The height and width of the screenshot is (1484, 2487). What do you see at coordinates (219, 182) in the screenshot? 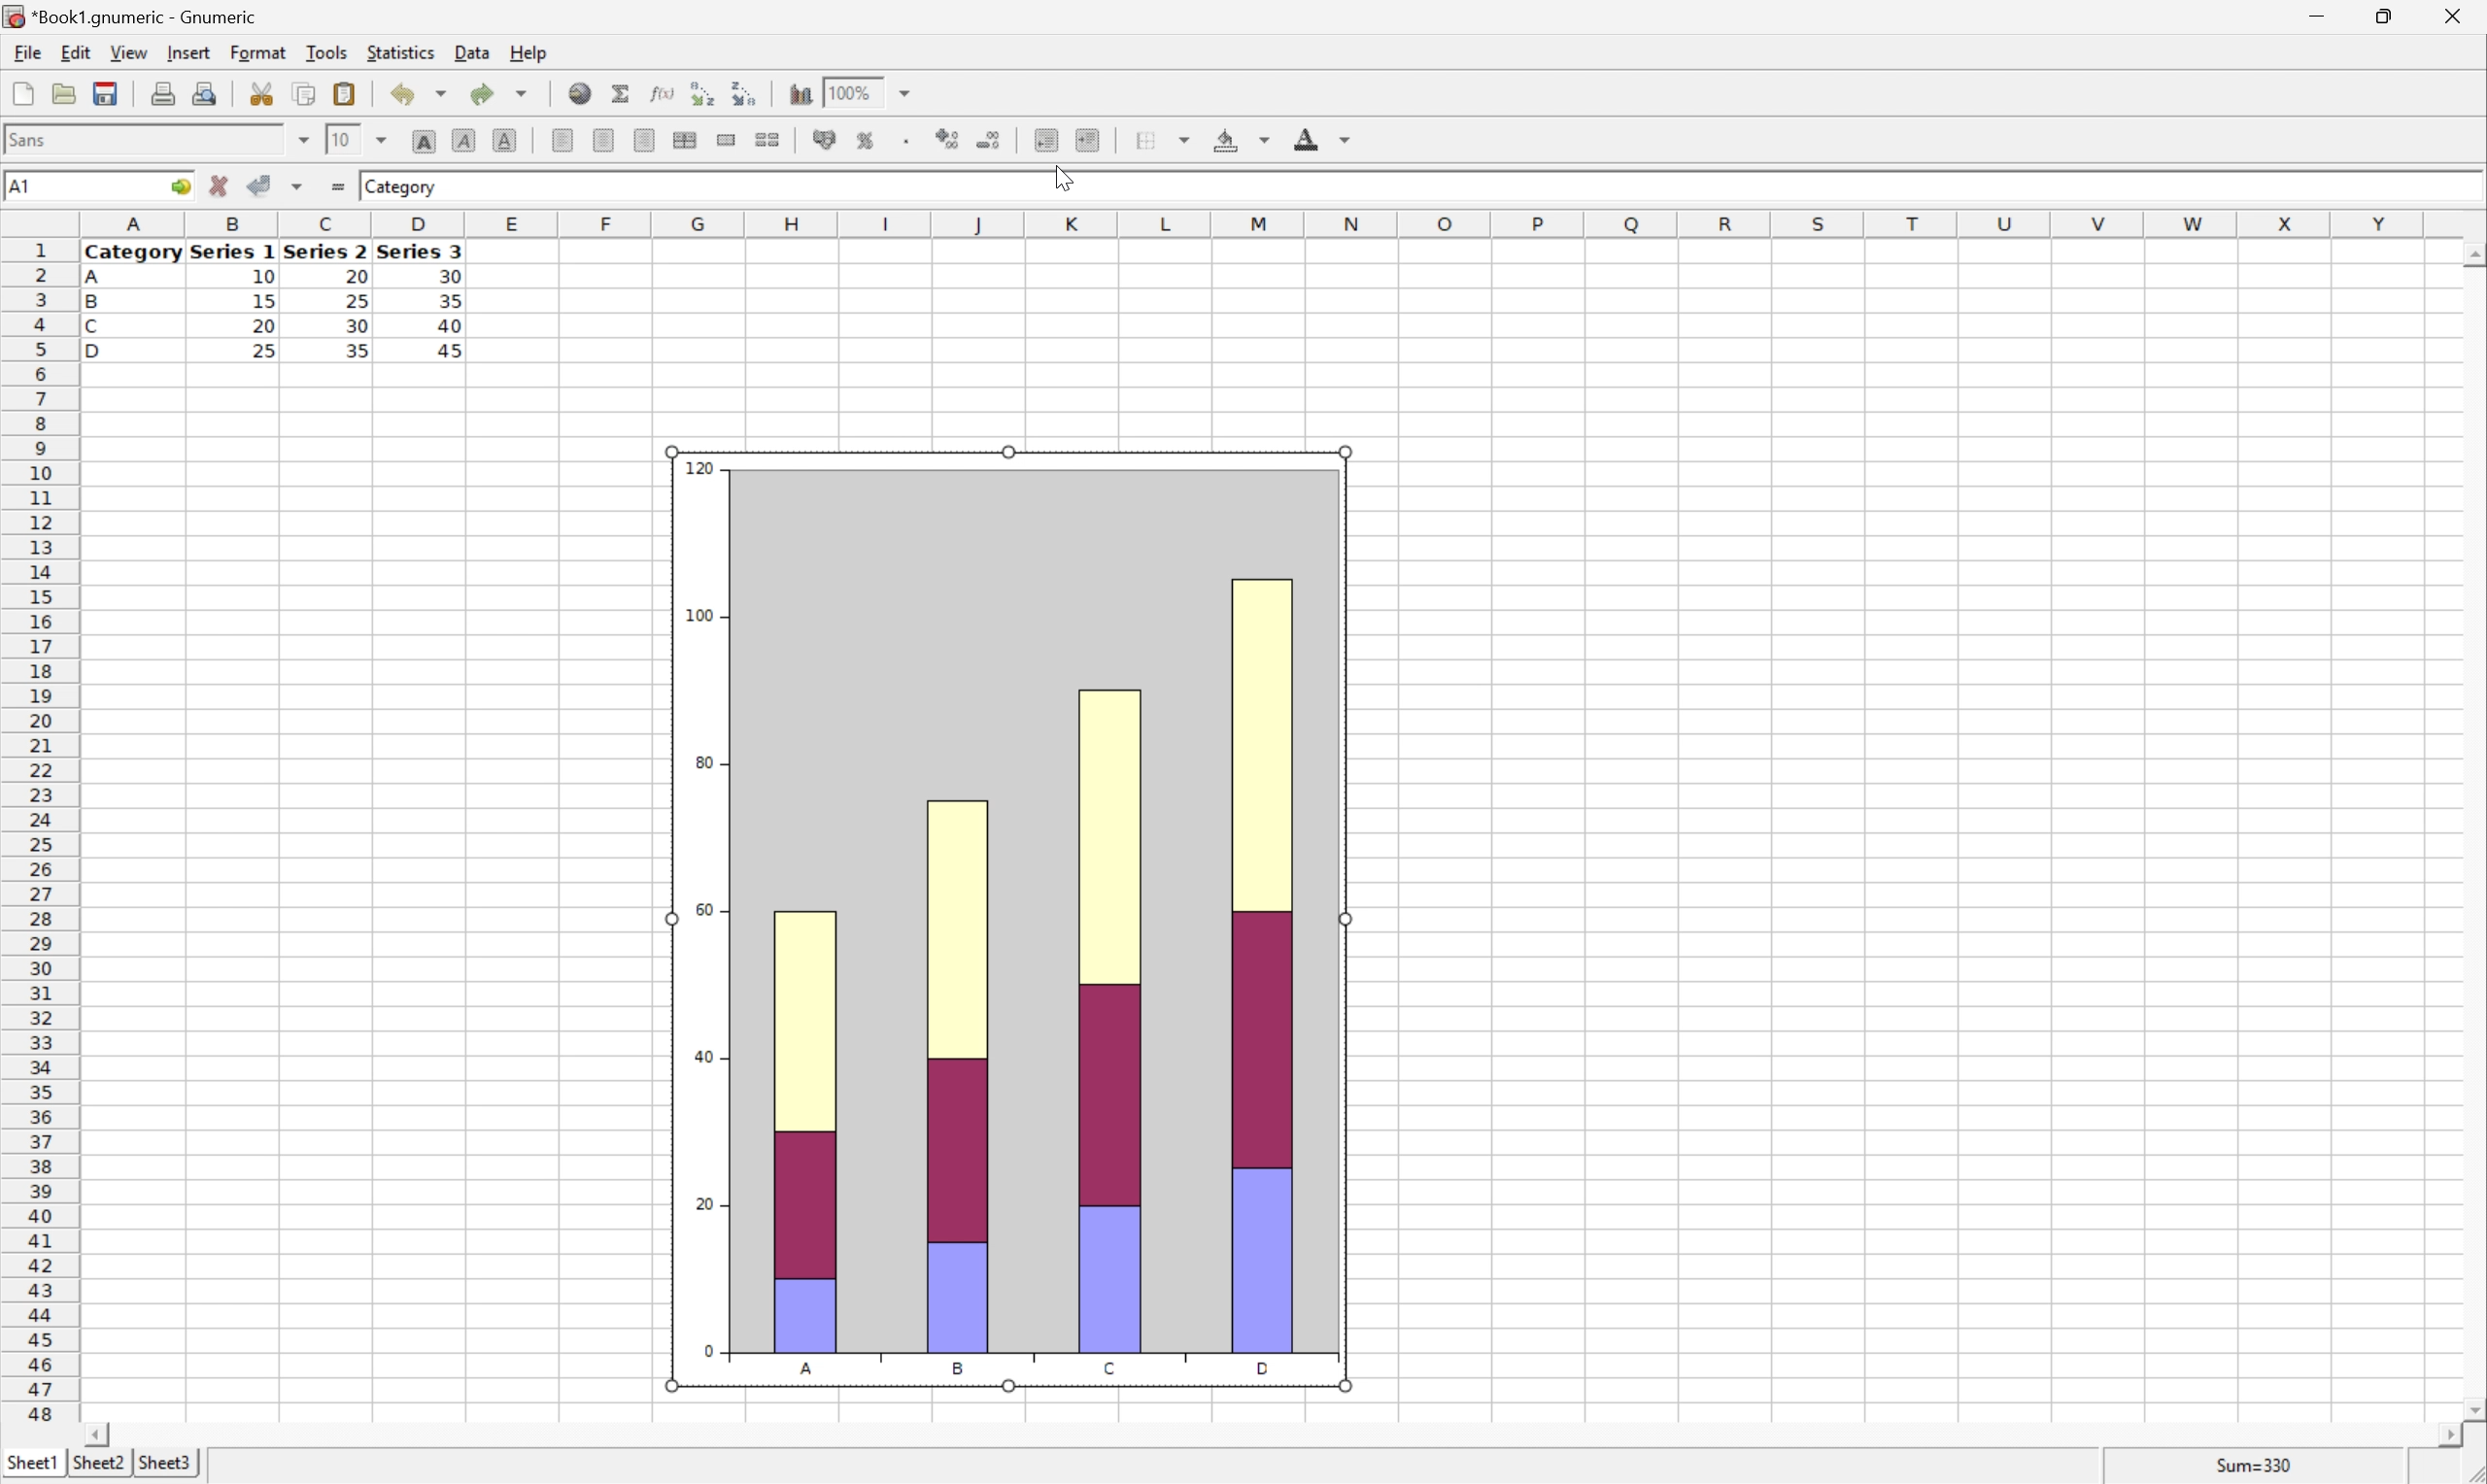
I see `Cancel changes` at bounding box center [219, 182].